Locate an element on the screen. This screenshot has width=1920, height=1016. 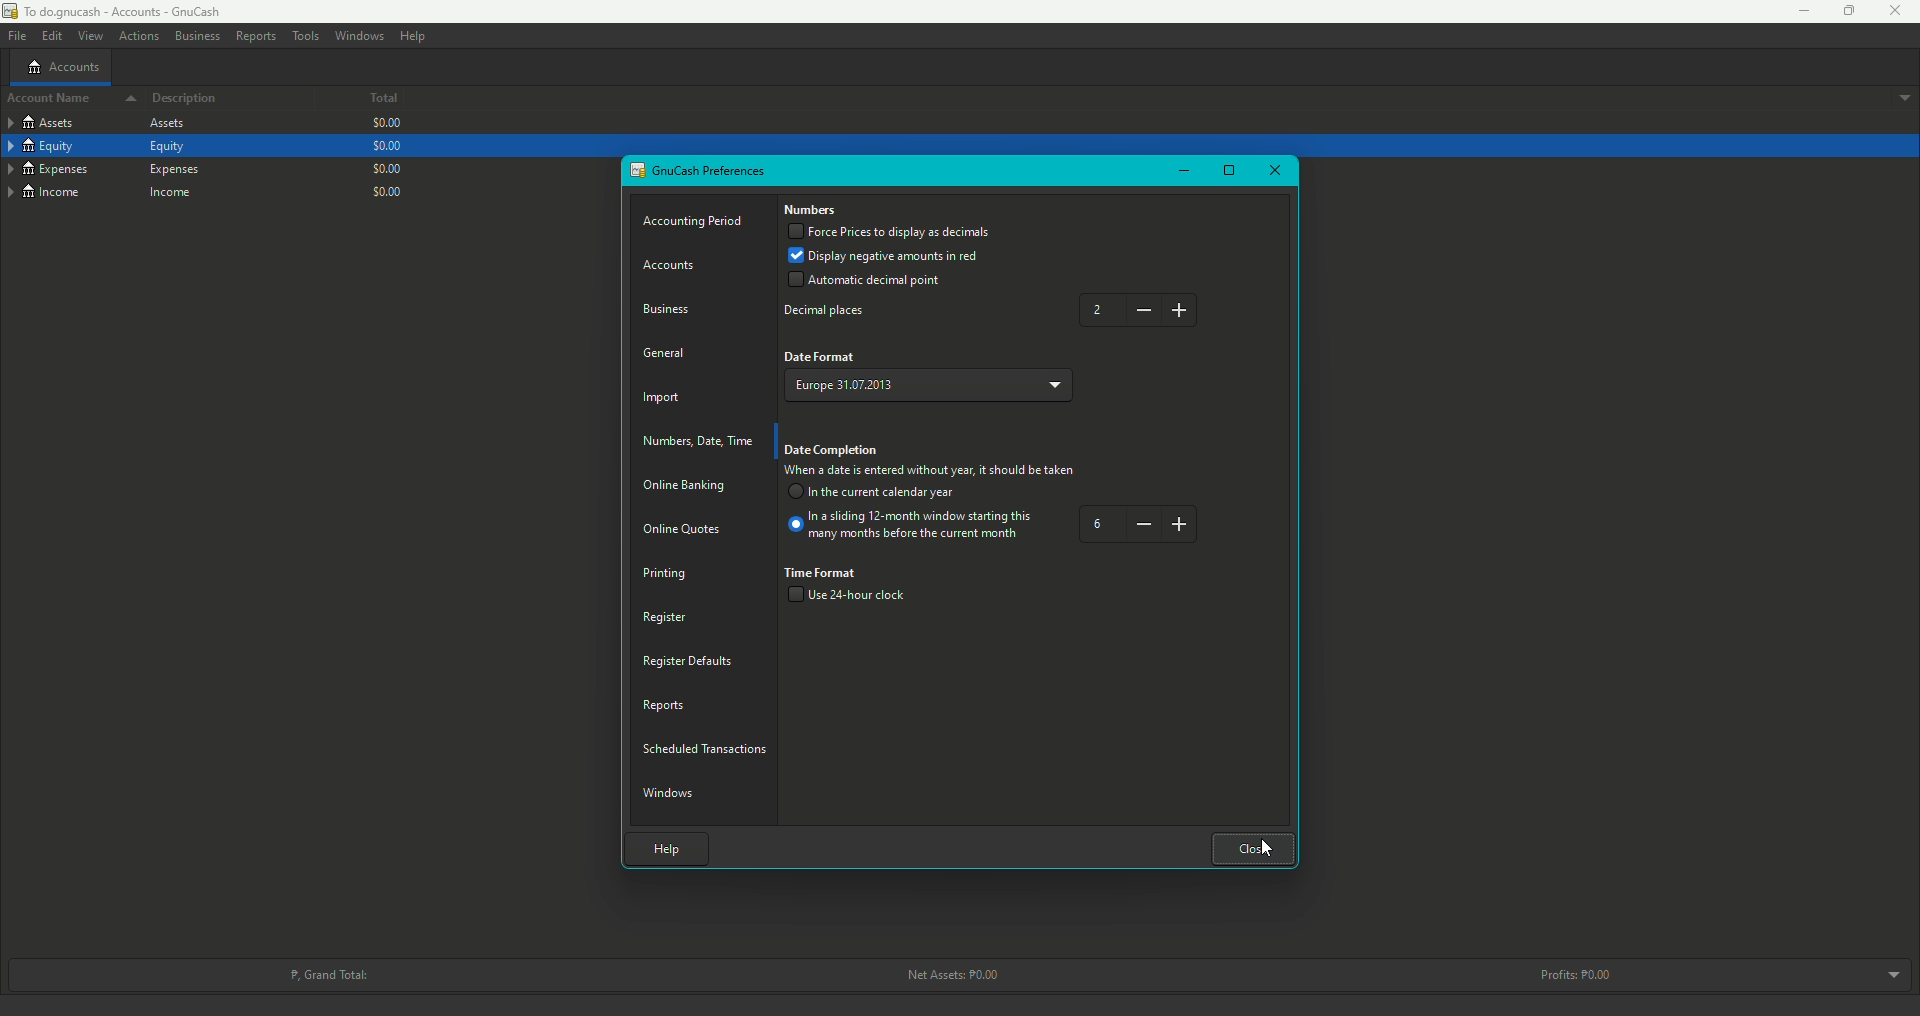
Restore is located at coordinates (1229, 172).